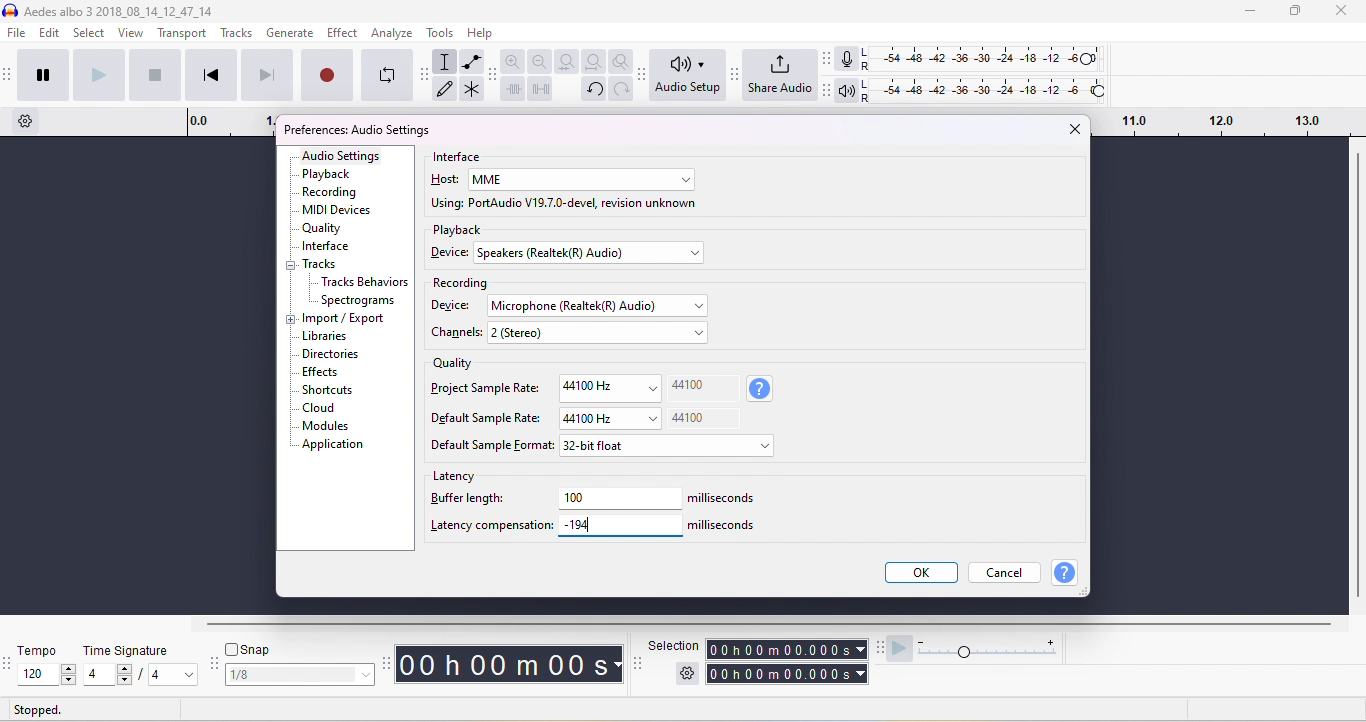  I want to click on quality, so click(323, 229).